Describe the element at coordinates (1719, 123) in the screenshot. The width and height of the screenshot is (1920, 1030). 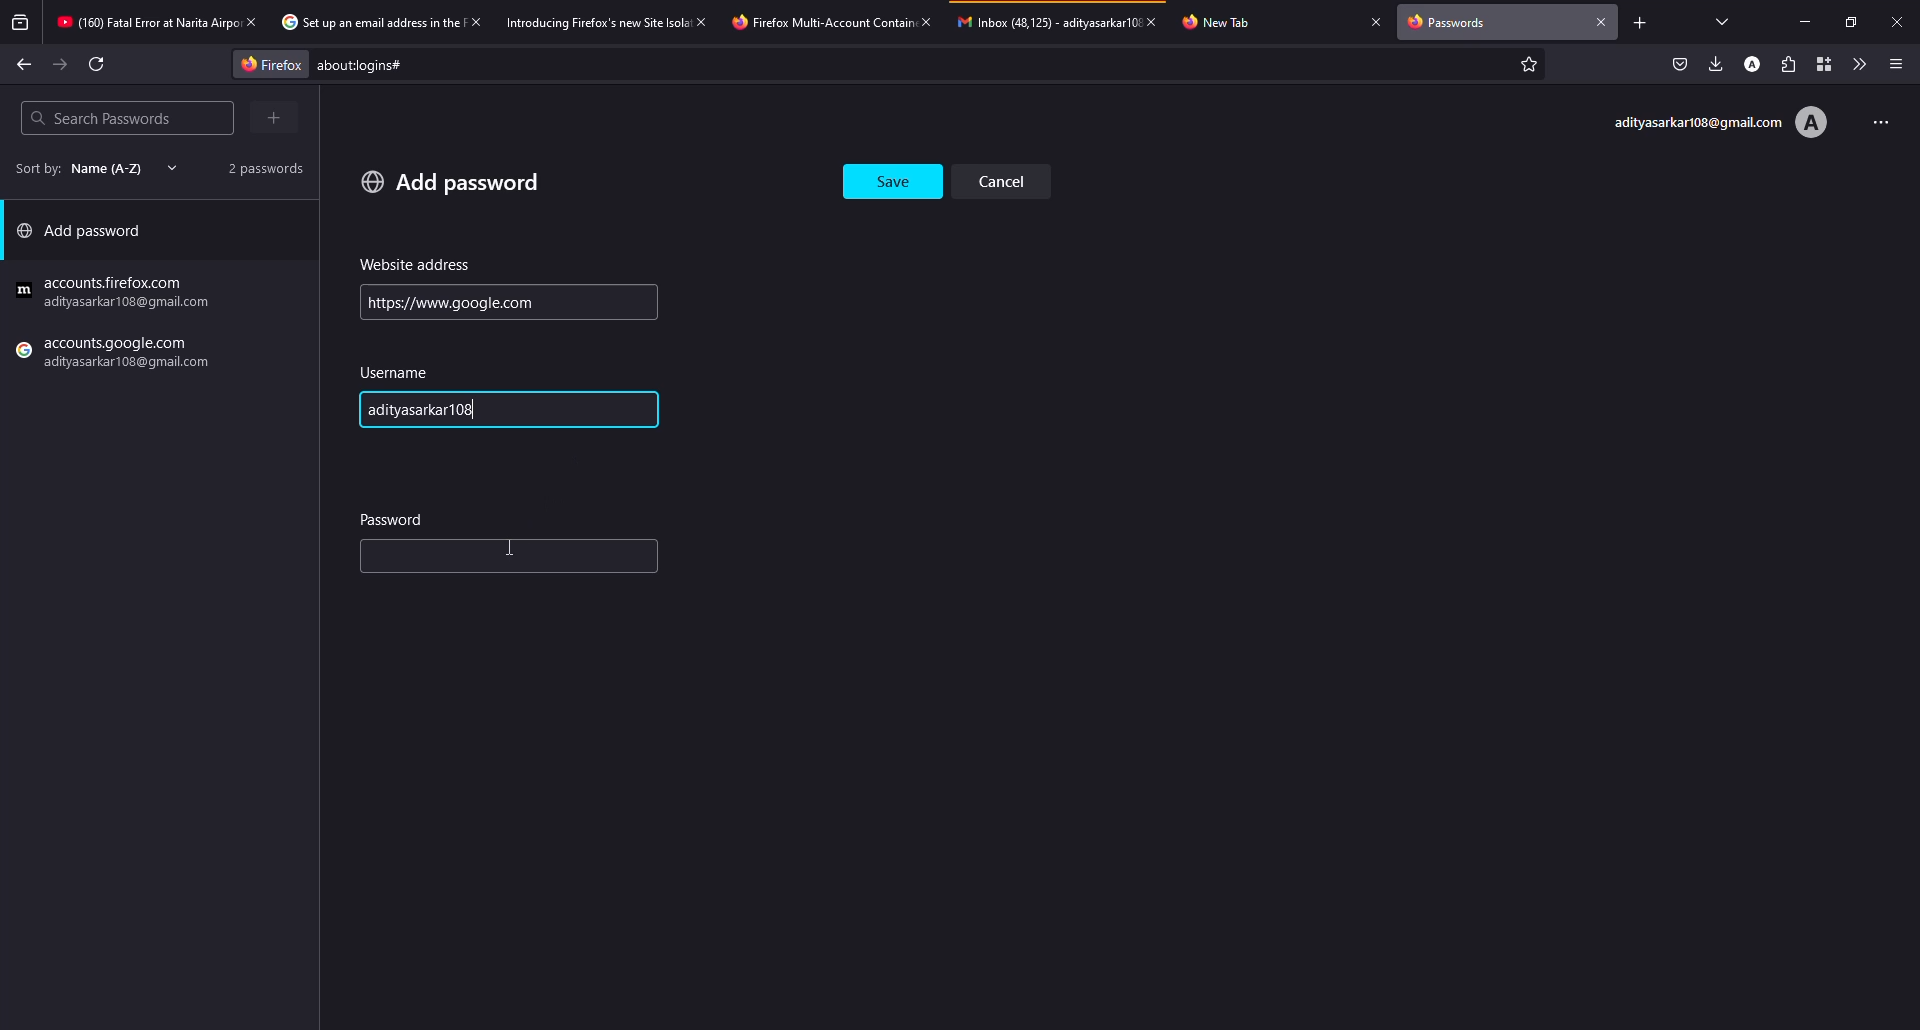
I see `account` at that location.